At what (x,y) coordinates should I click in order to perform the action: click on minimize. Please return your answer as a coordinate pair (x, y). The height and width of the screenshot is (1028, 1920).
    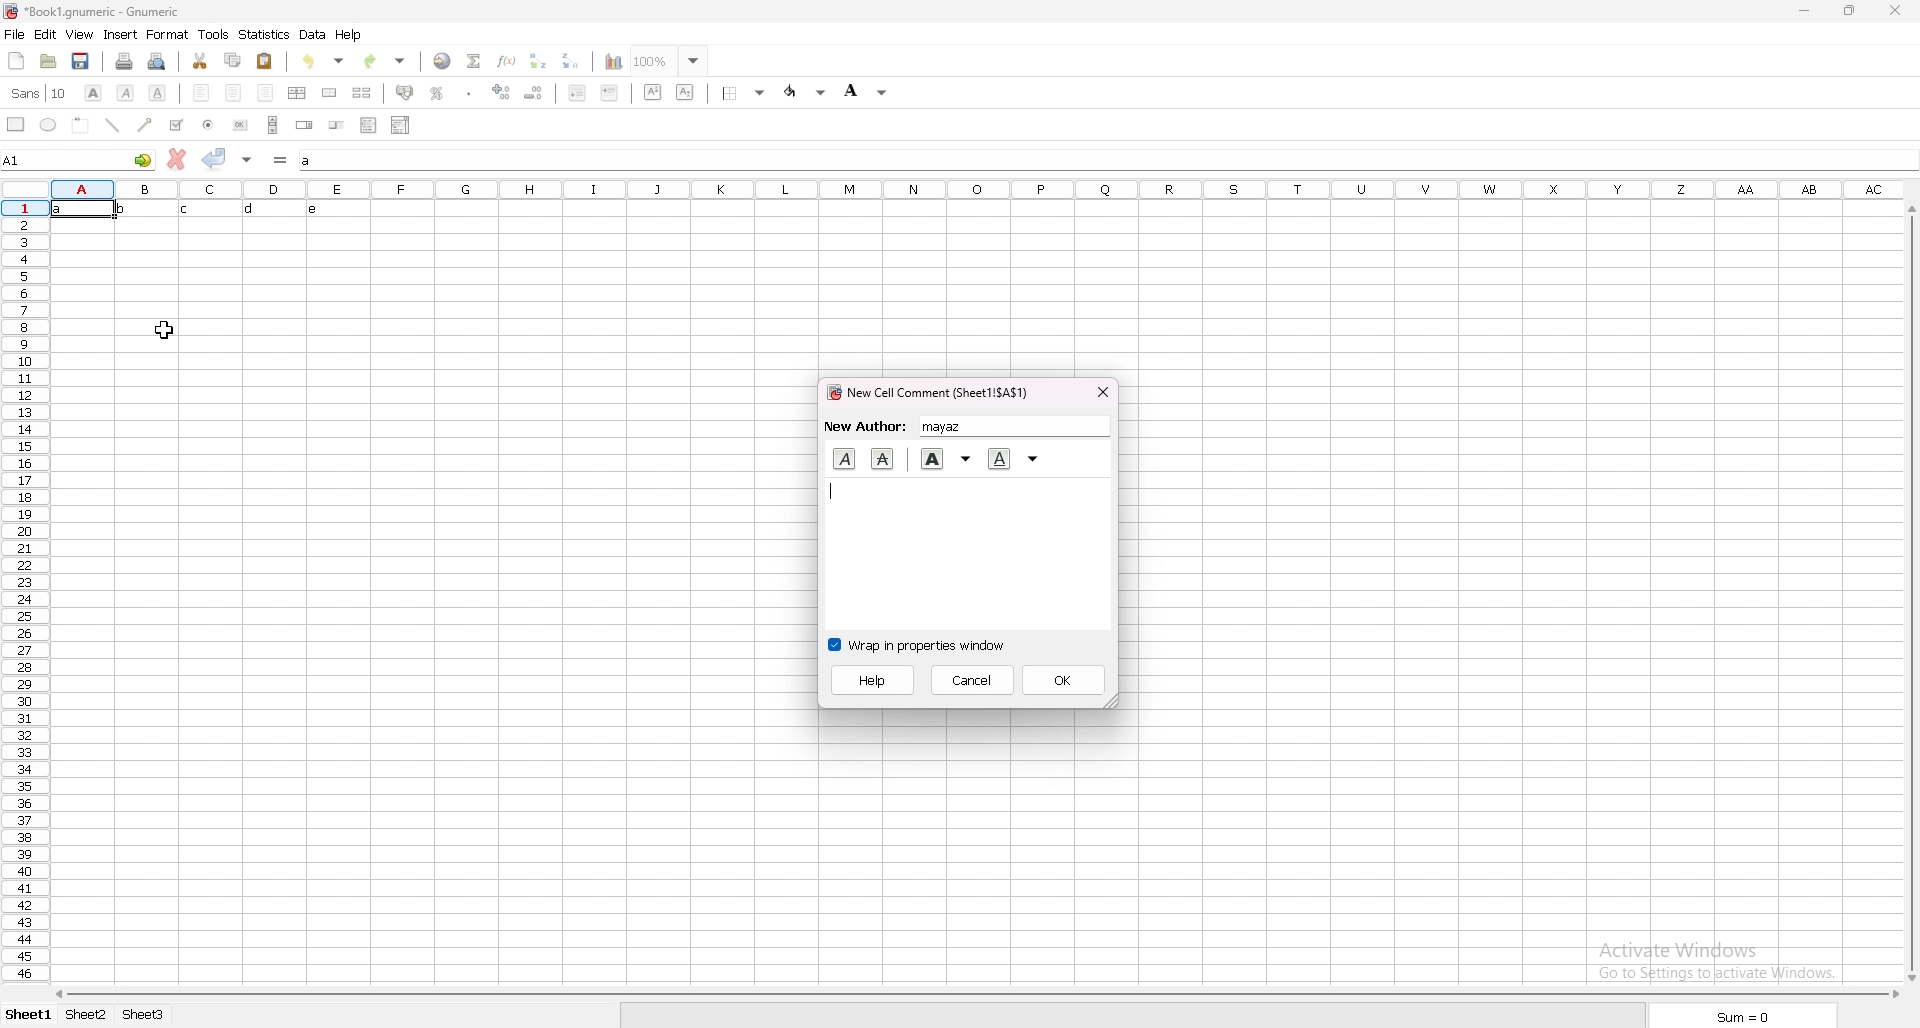
    Looking at the image, I should click on (1805, 11).